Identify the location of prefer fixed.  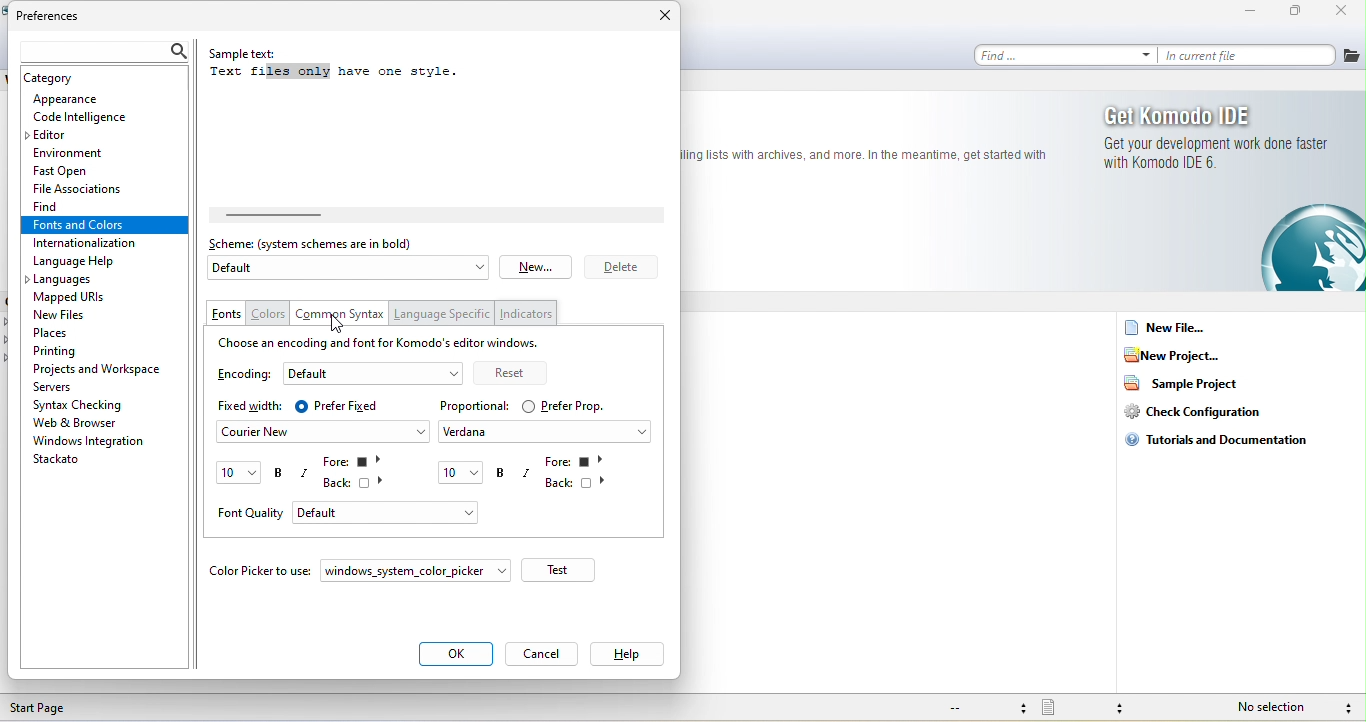
(349, 406).